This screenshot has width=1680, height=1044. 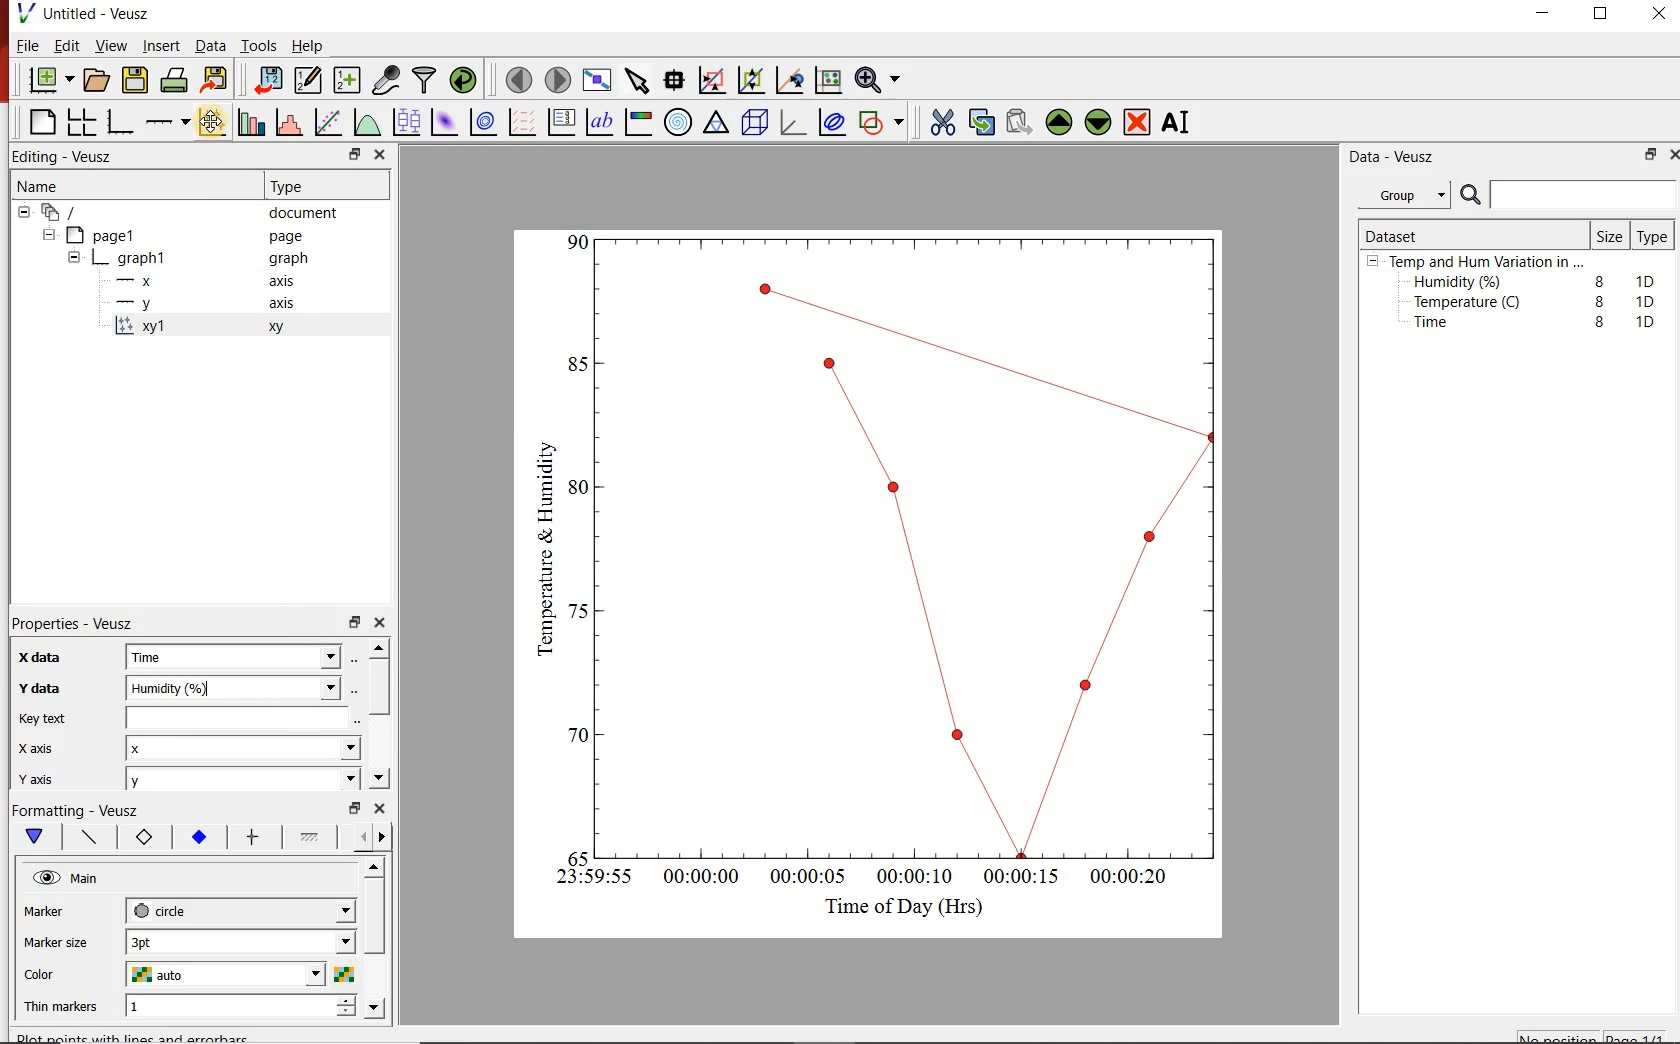 What do you see at coordinates (288, 260) in the screenshot?
I see `graph` at bounding box center [288, 260].